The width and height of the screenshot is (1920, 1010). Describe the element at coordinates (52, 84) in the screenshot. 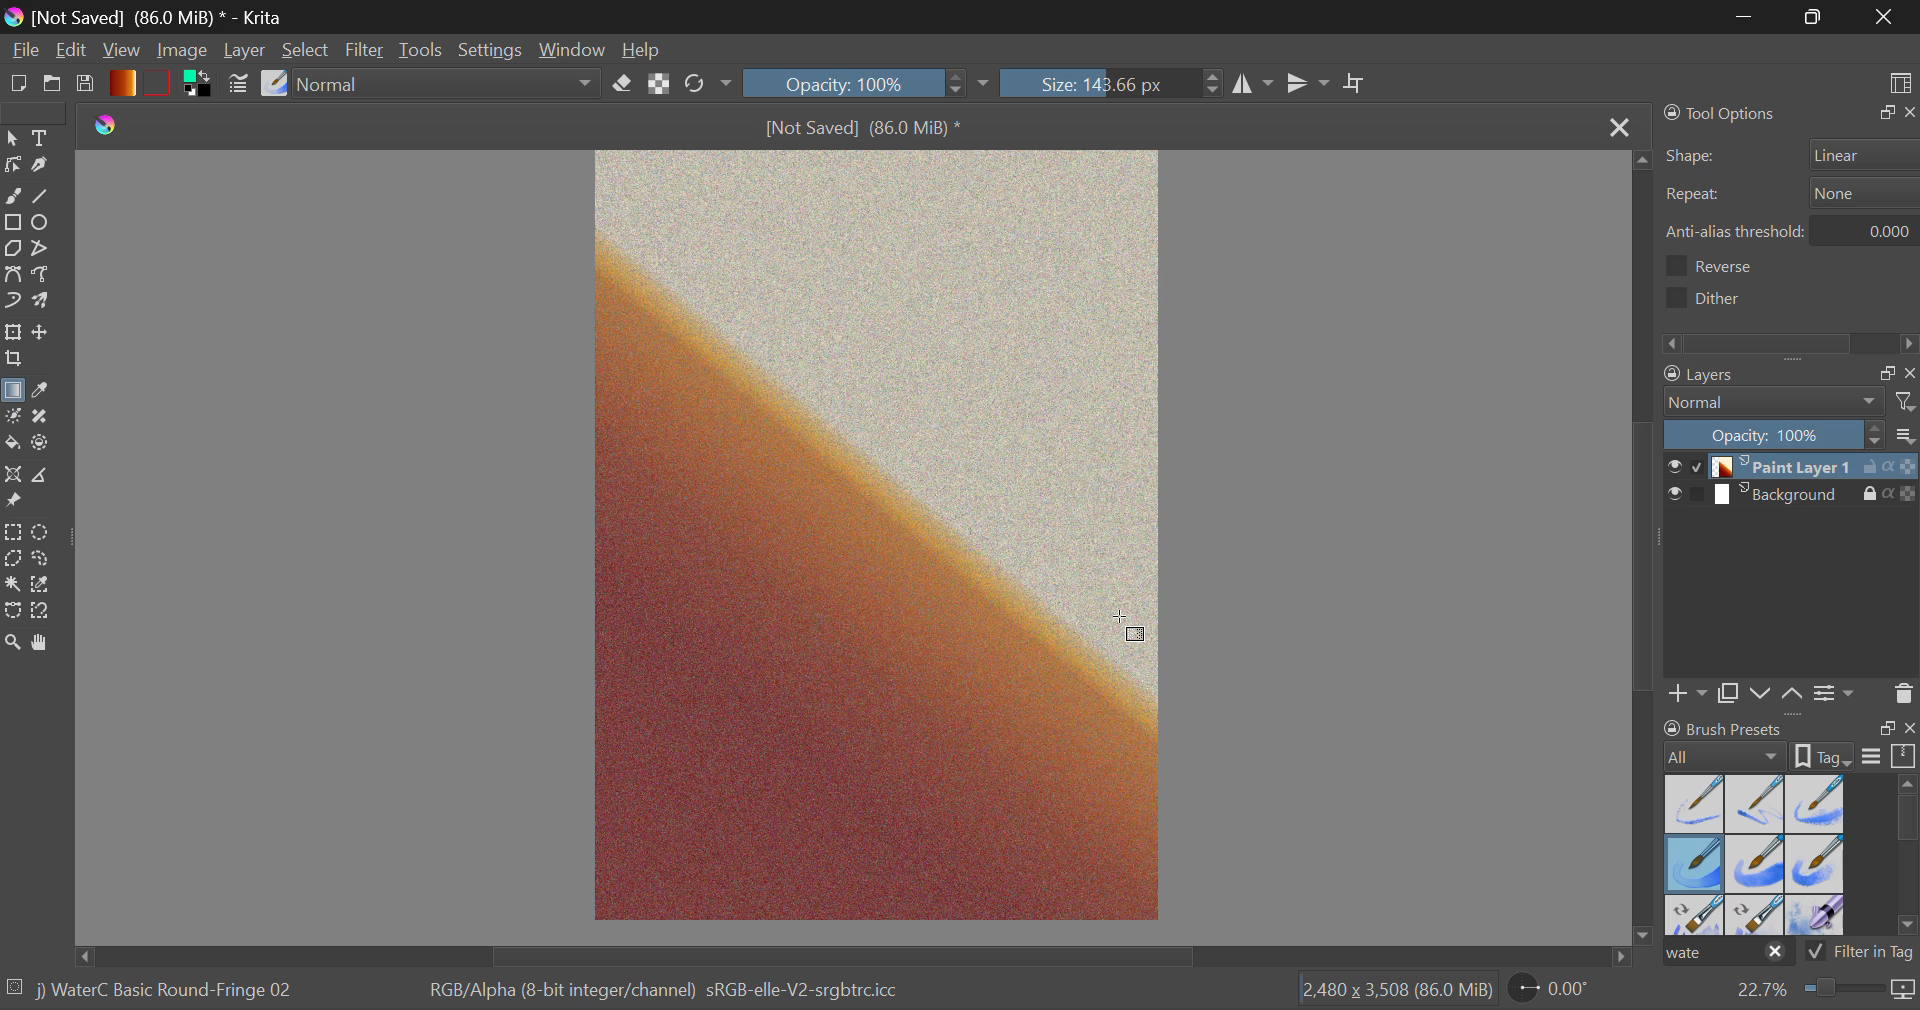

I see `Open` at that location.